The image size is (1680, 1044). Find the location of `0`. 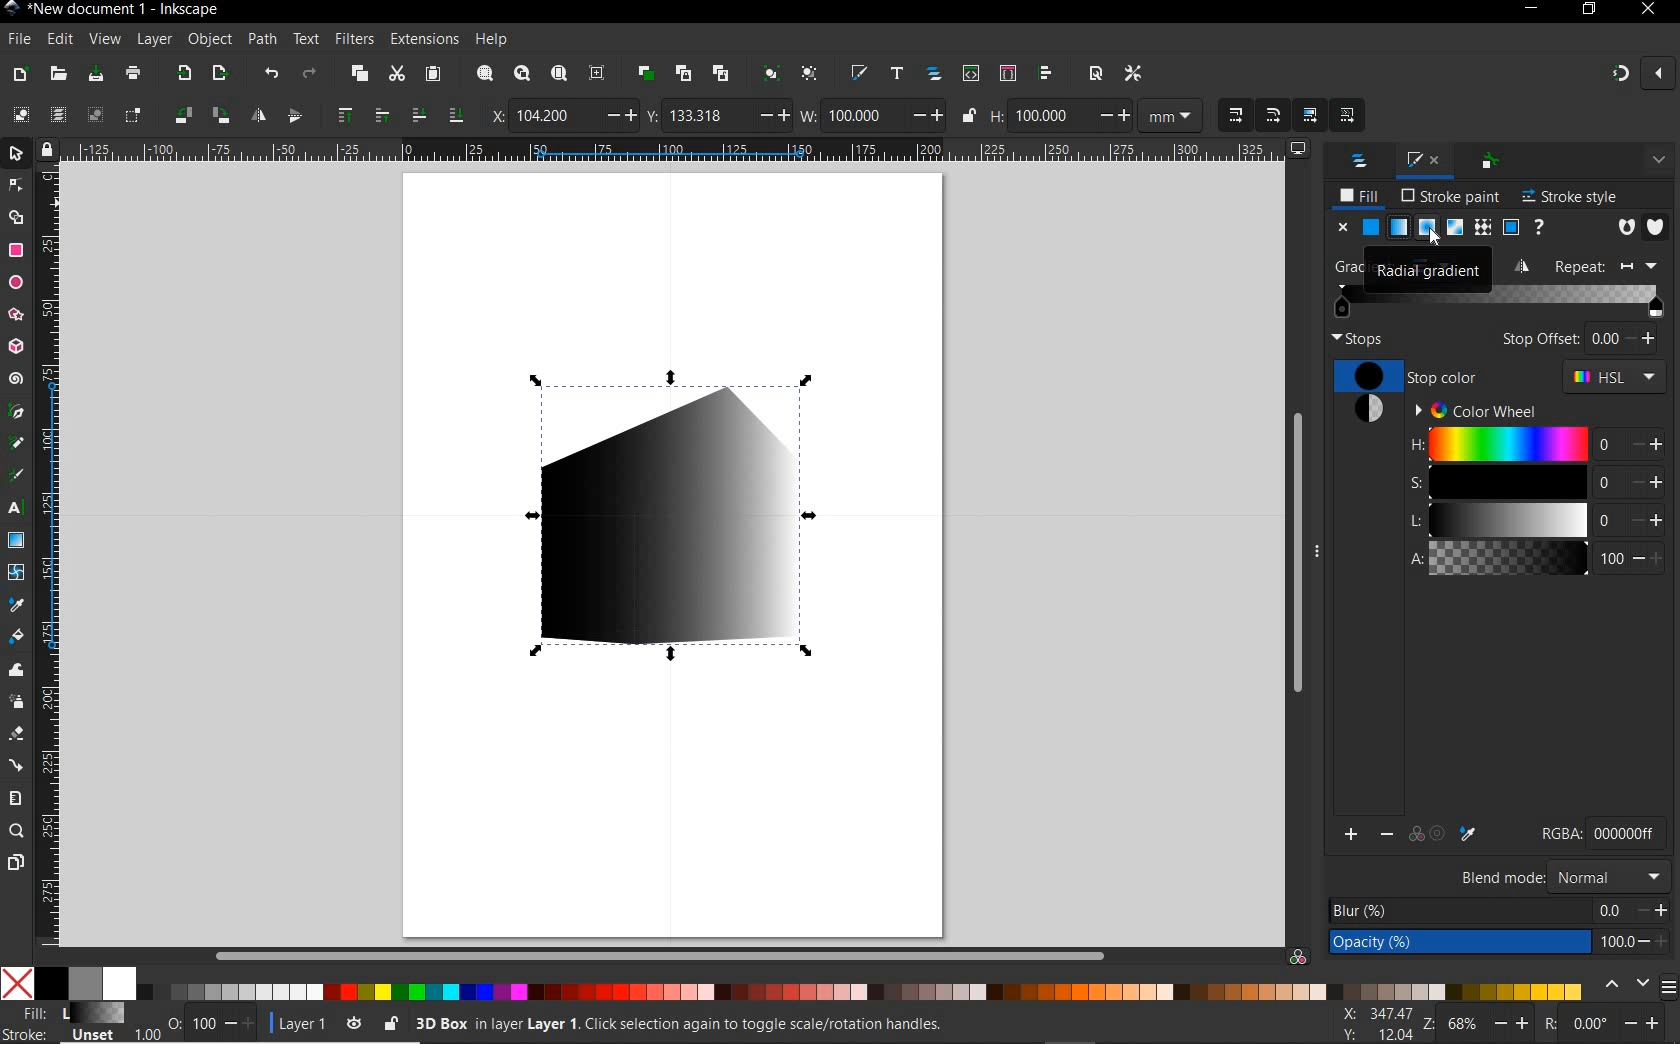

0 is located at coordinates (1606, 338).